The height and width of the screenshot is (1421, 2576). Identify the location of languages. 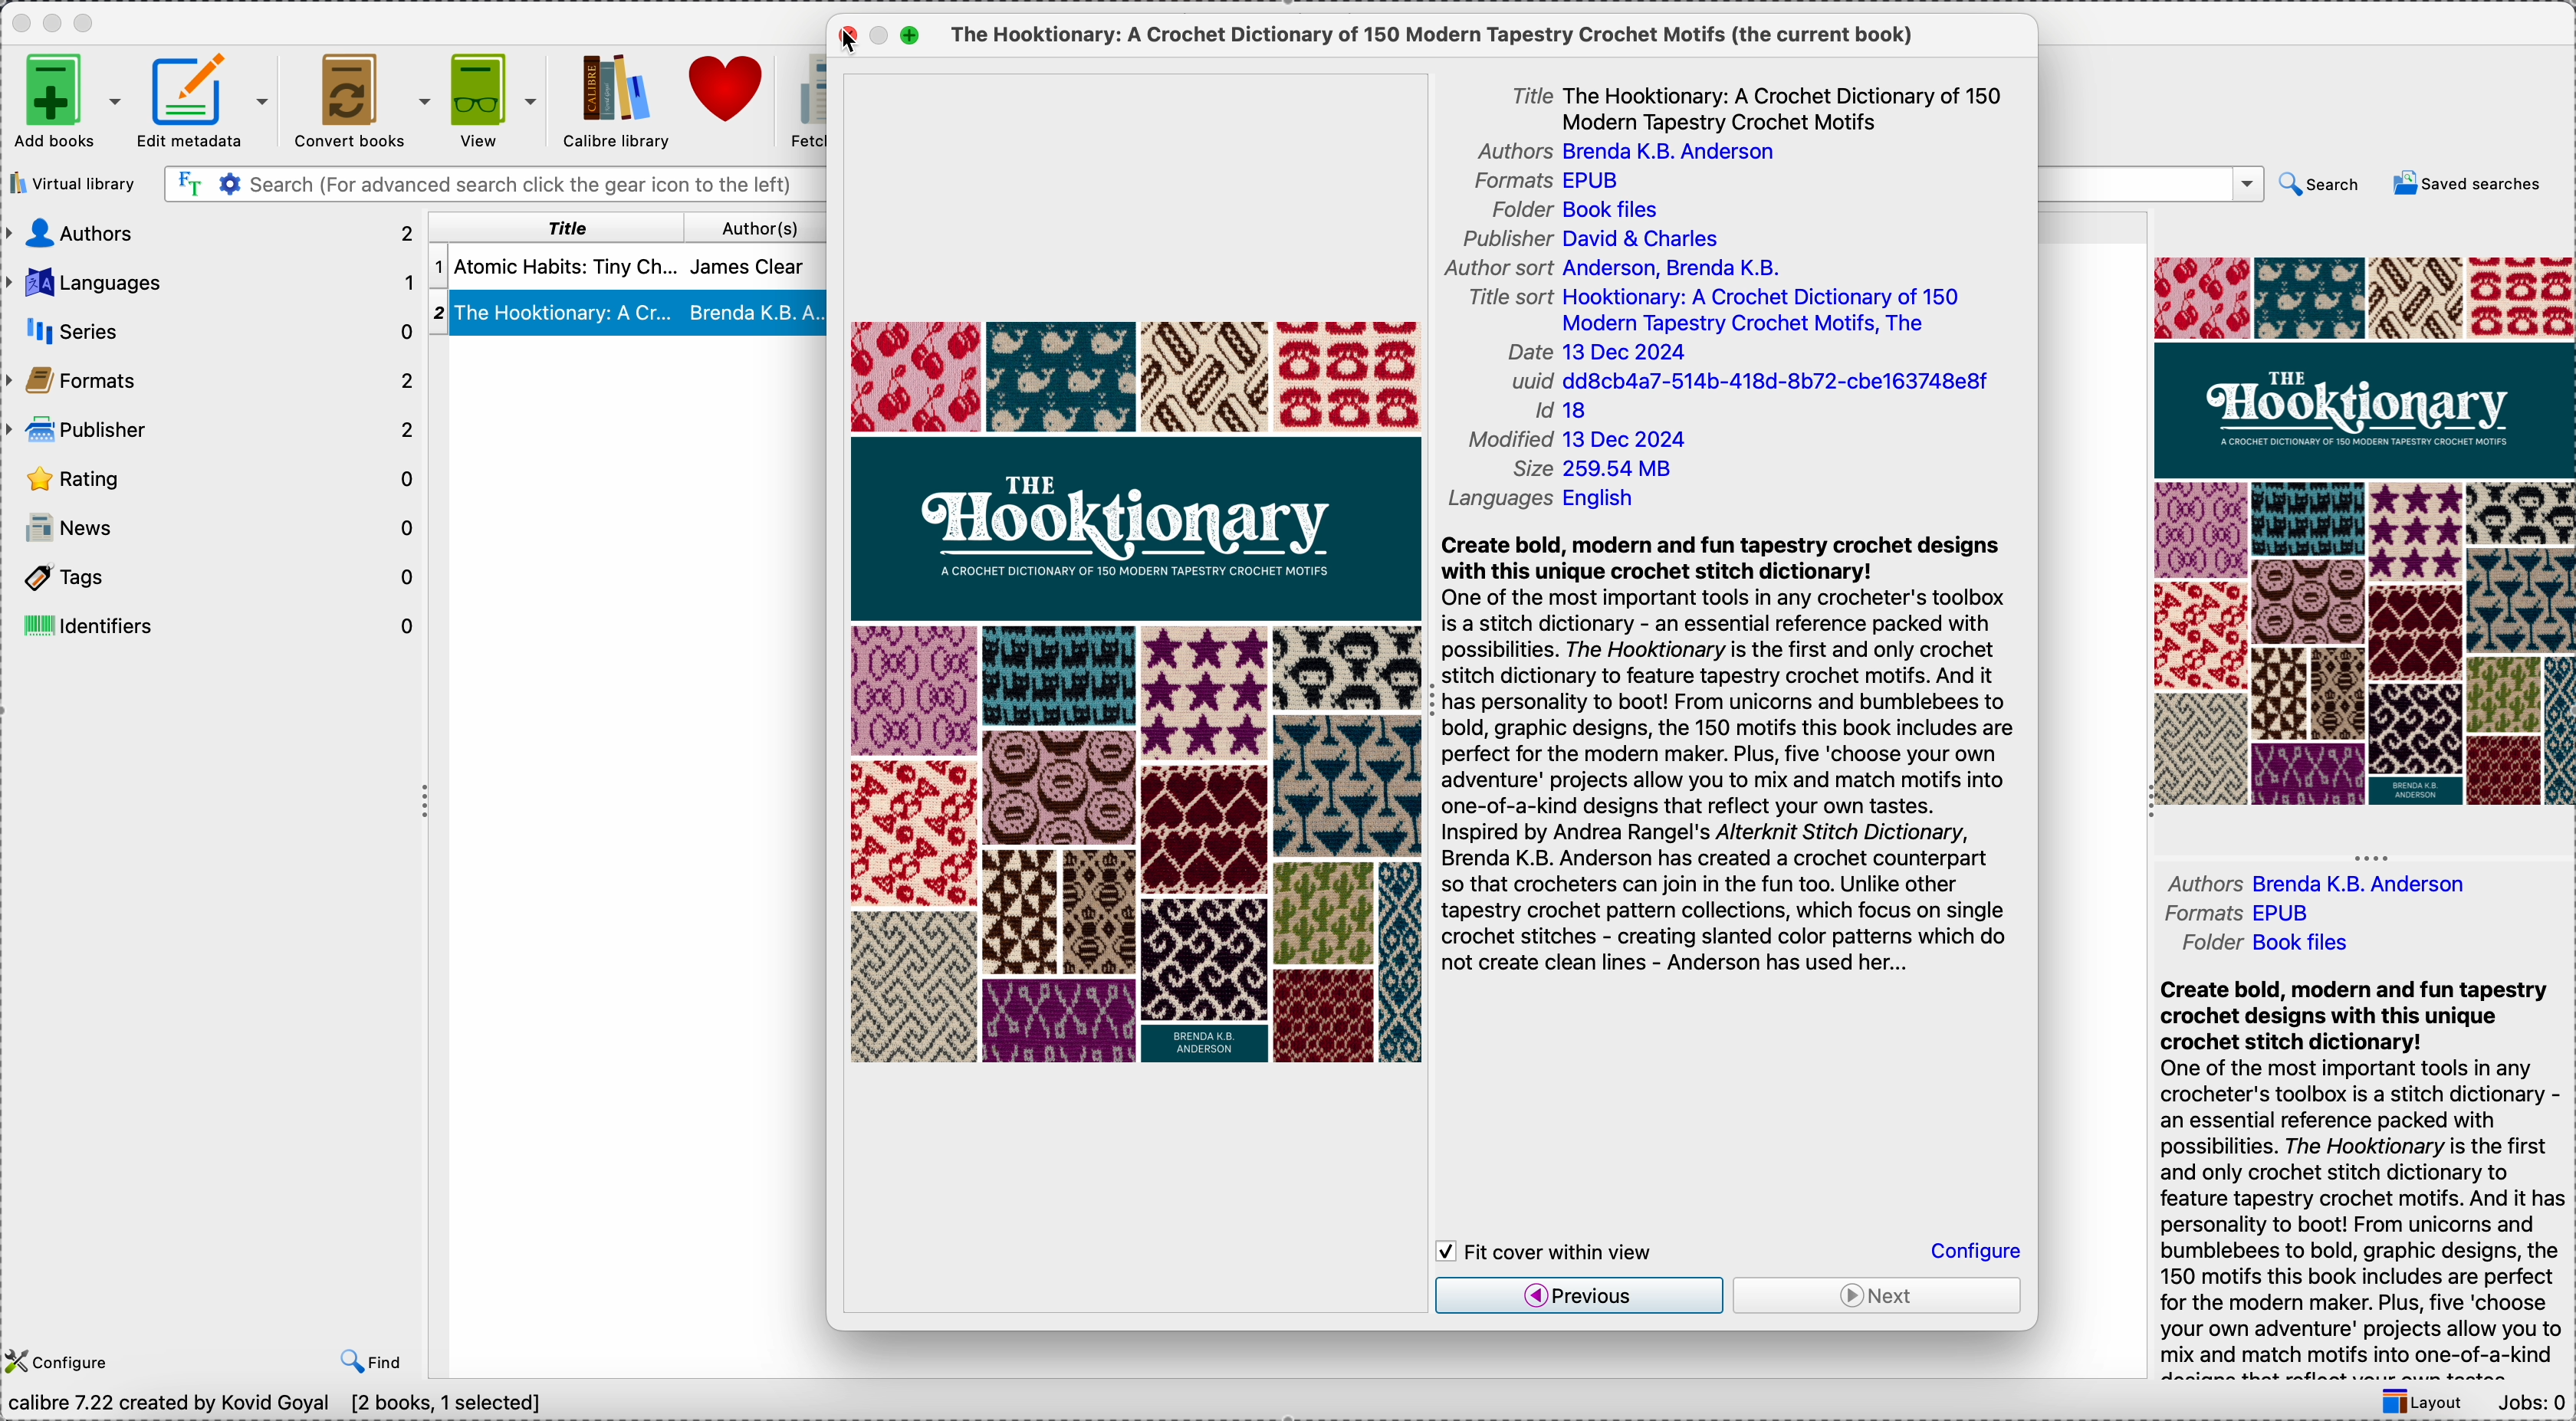
(214, 283).